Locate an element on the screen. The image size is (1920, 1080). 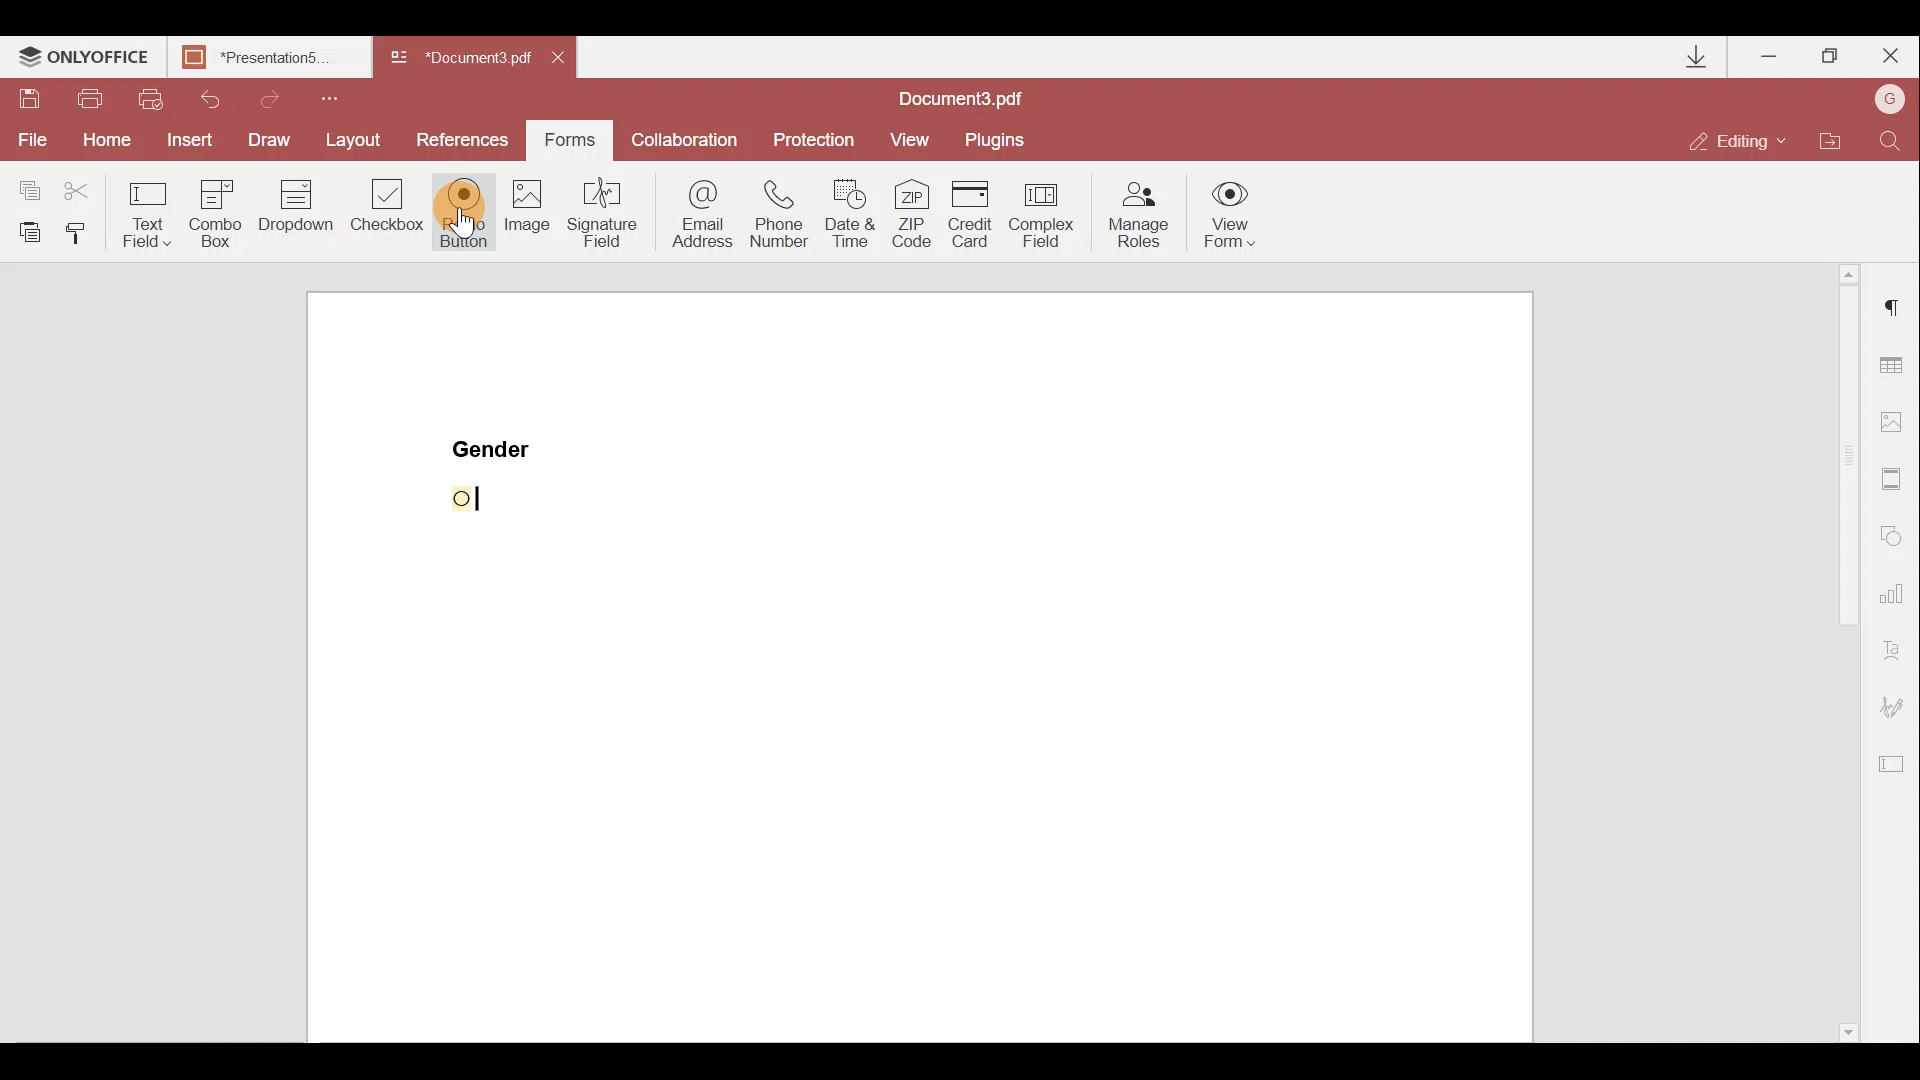
Protection is located at coordinates (816, 134).